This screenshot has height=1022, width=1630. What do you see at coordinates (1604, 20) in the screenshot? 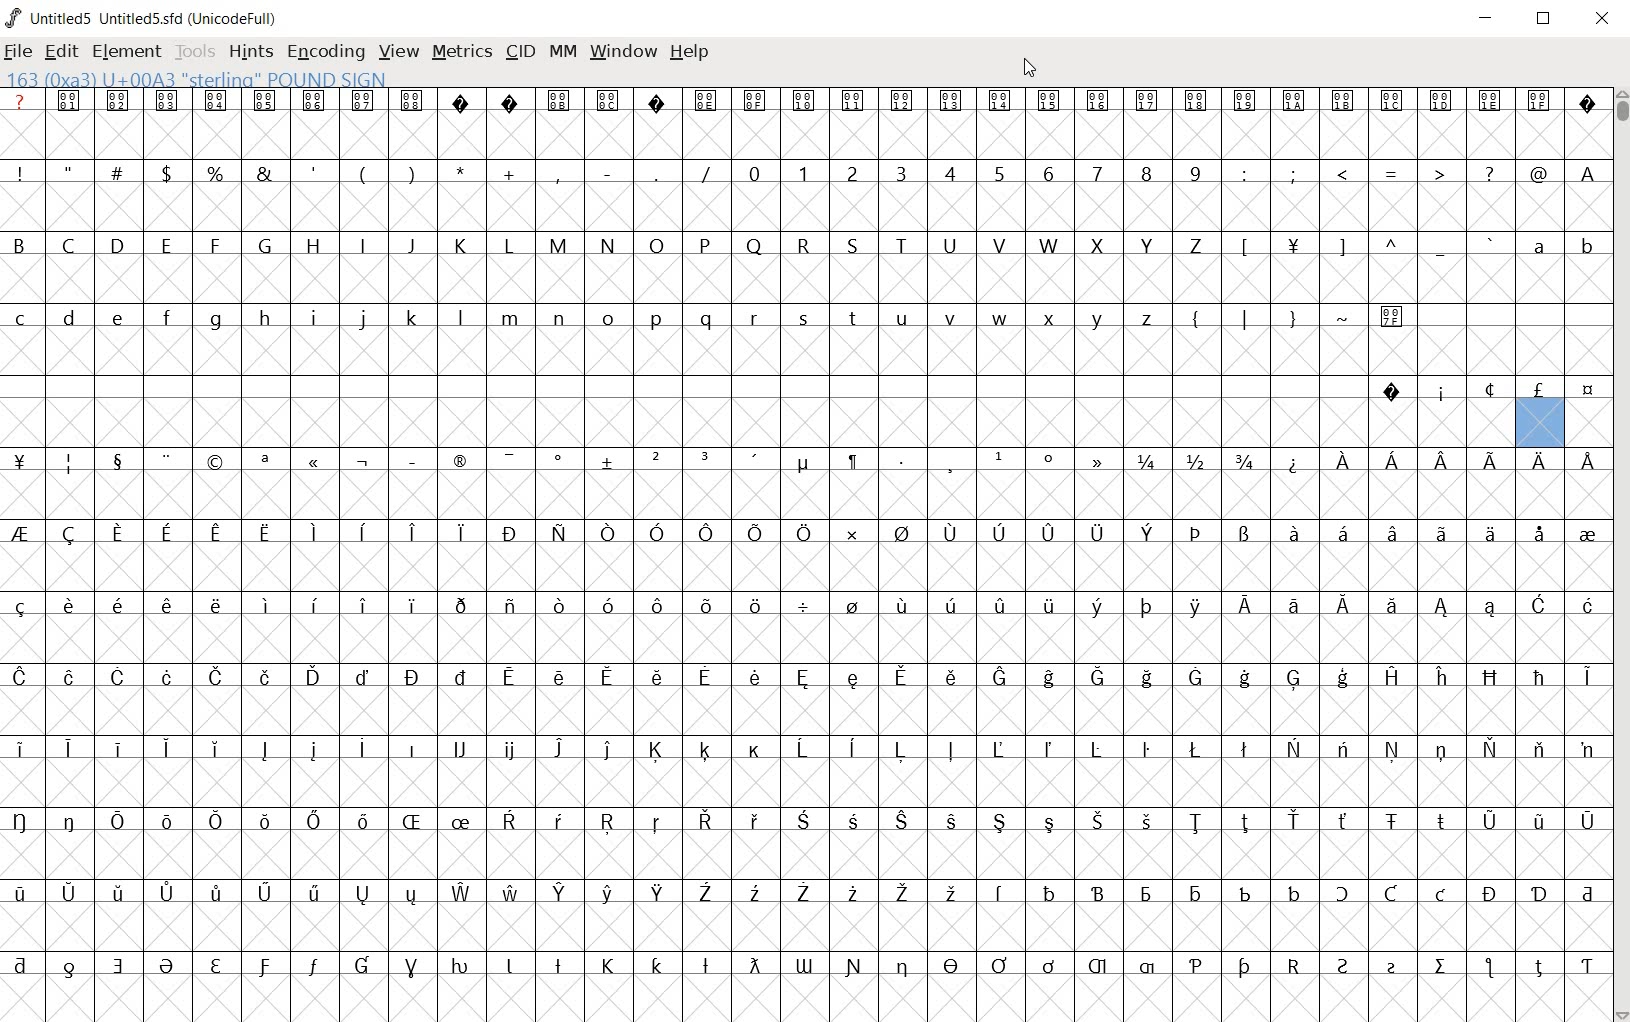
I see `close` at bounding box center [1604, 20].